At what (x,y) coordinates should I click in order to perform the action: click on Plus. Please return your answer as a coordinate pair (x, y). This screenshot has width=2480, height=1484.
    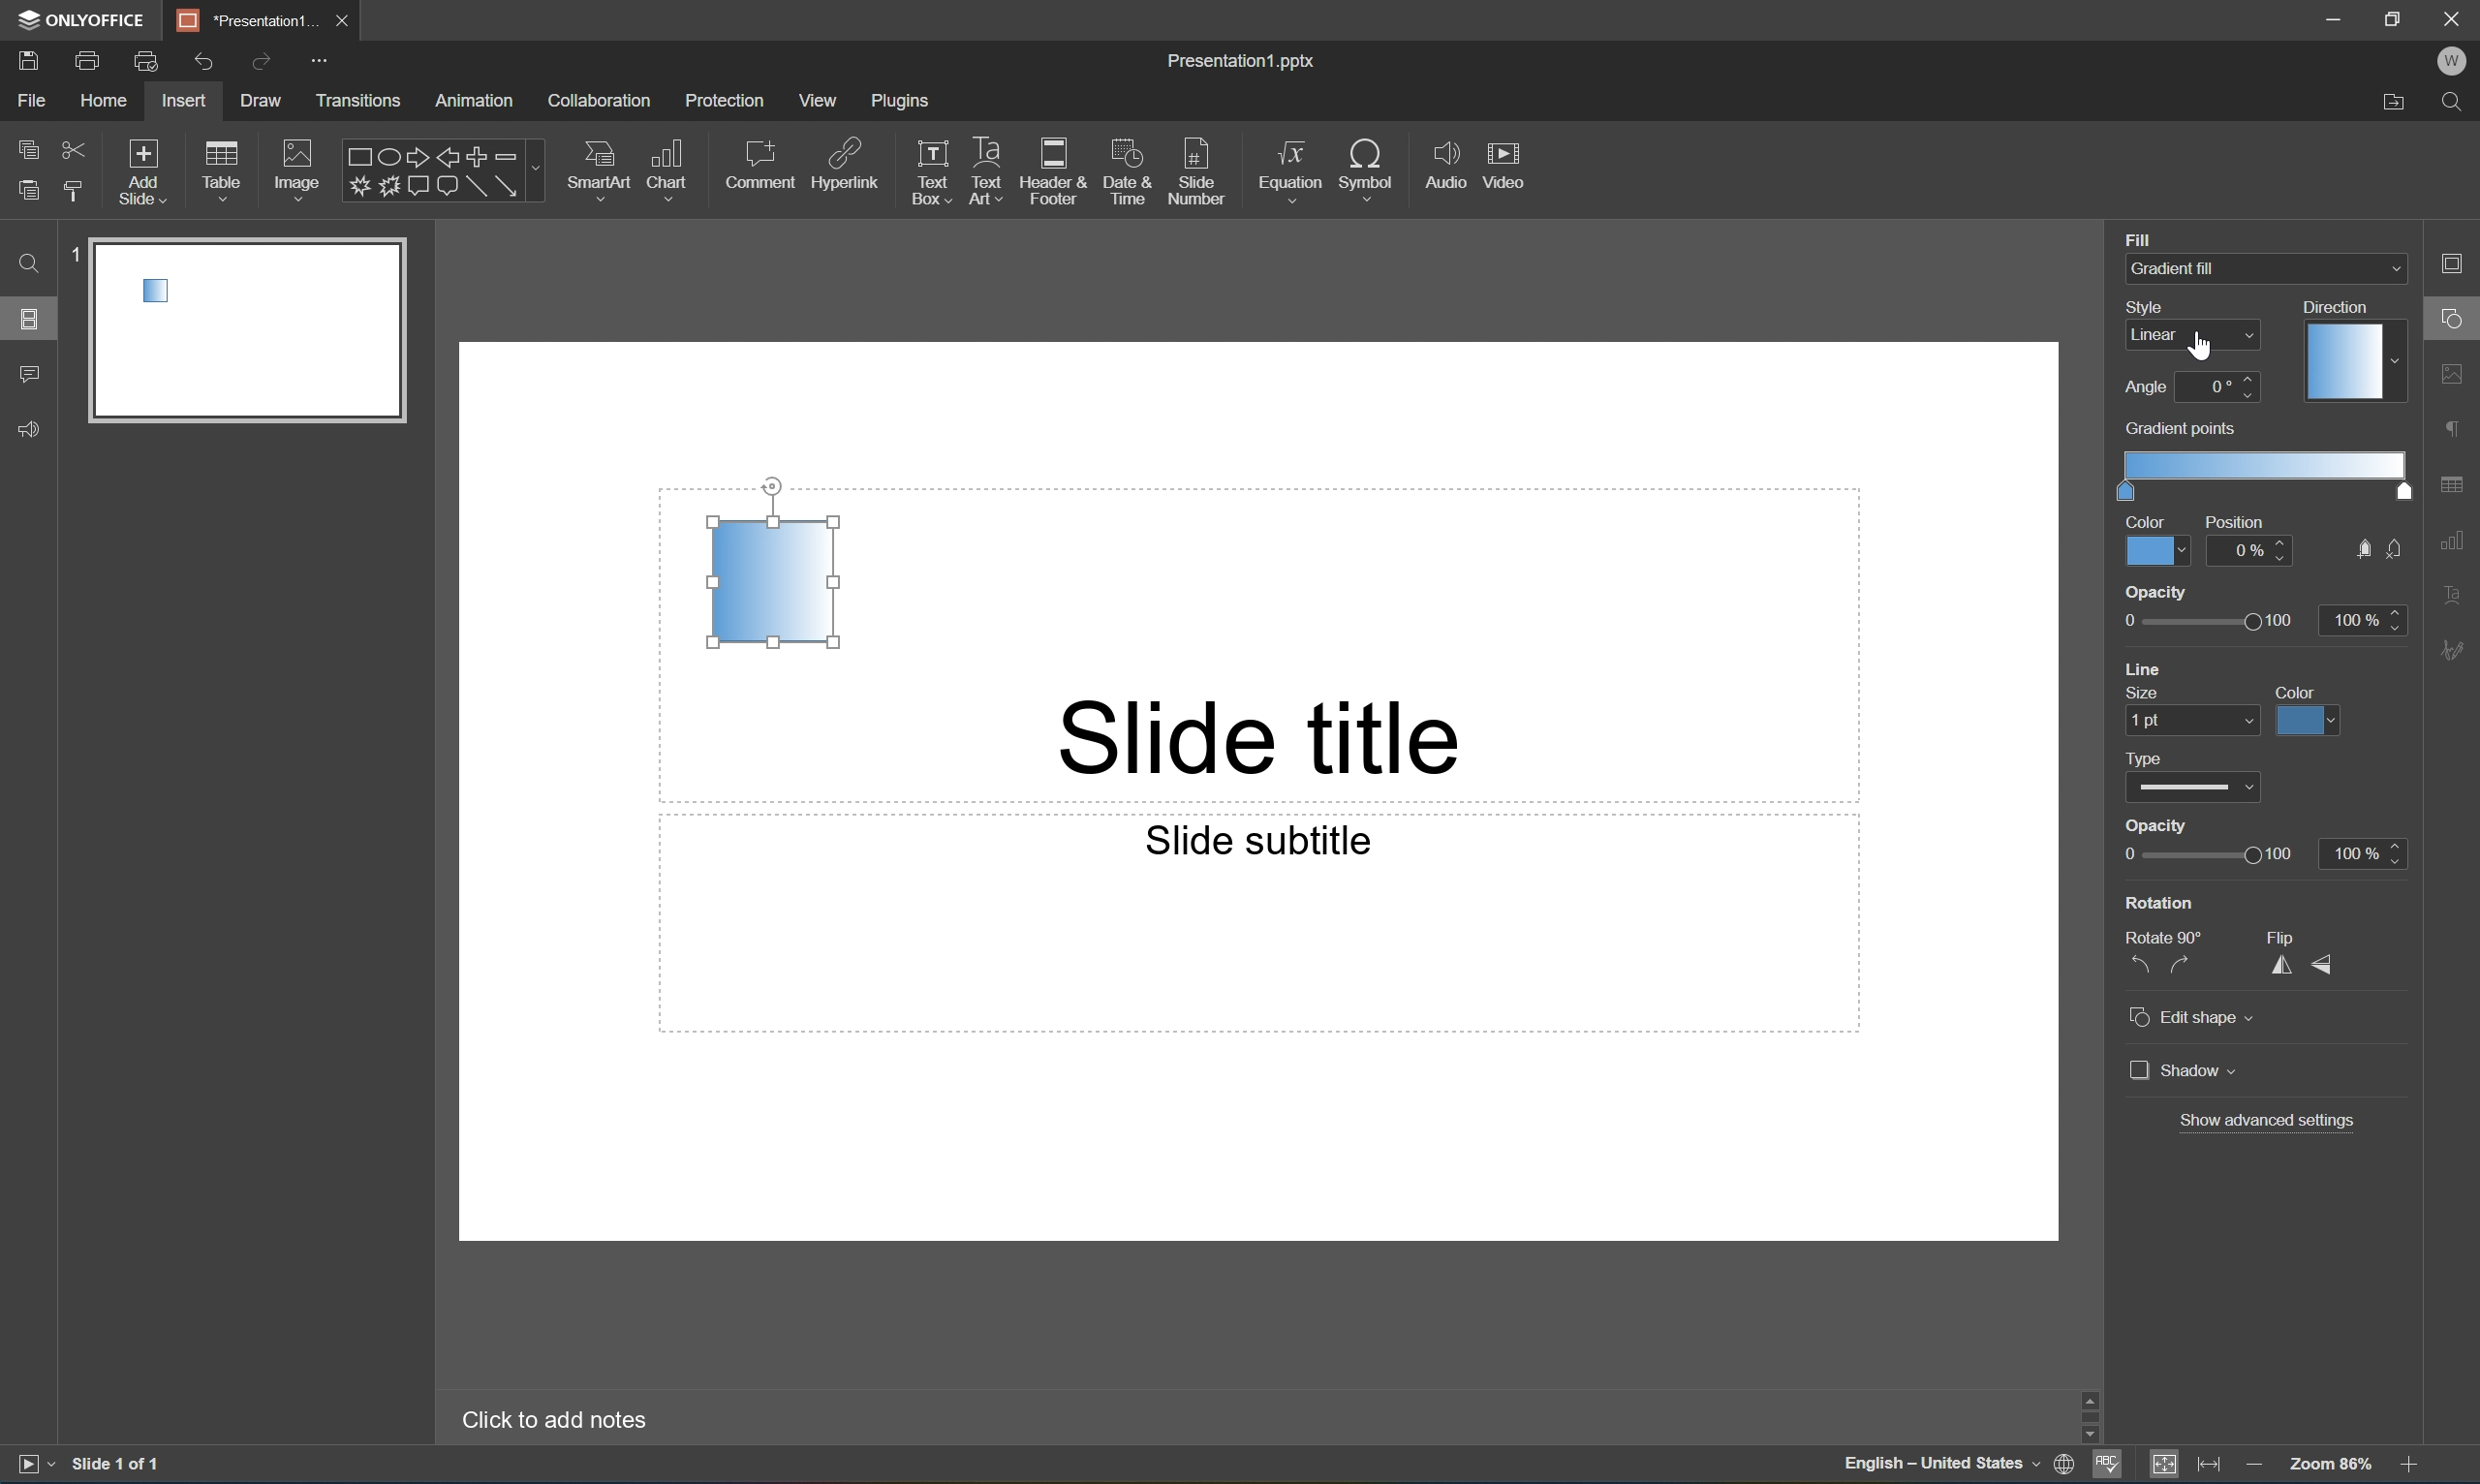
    Looking at the image, I should click on (478, 156).